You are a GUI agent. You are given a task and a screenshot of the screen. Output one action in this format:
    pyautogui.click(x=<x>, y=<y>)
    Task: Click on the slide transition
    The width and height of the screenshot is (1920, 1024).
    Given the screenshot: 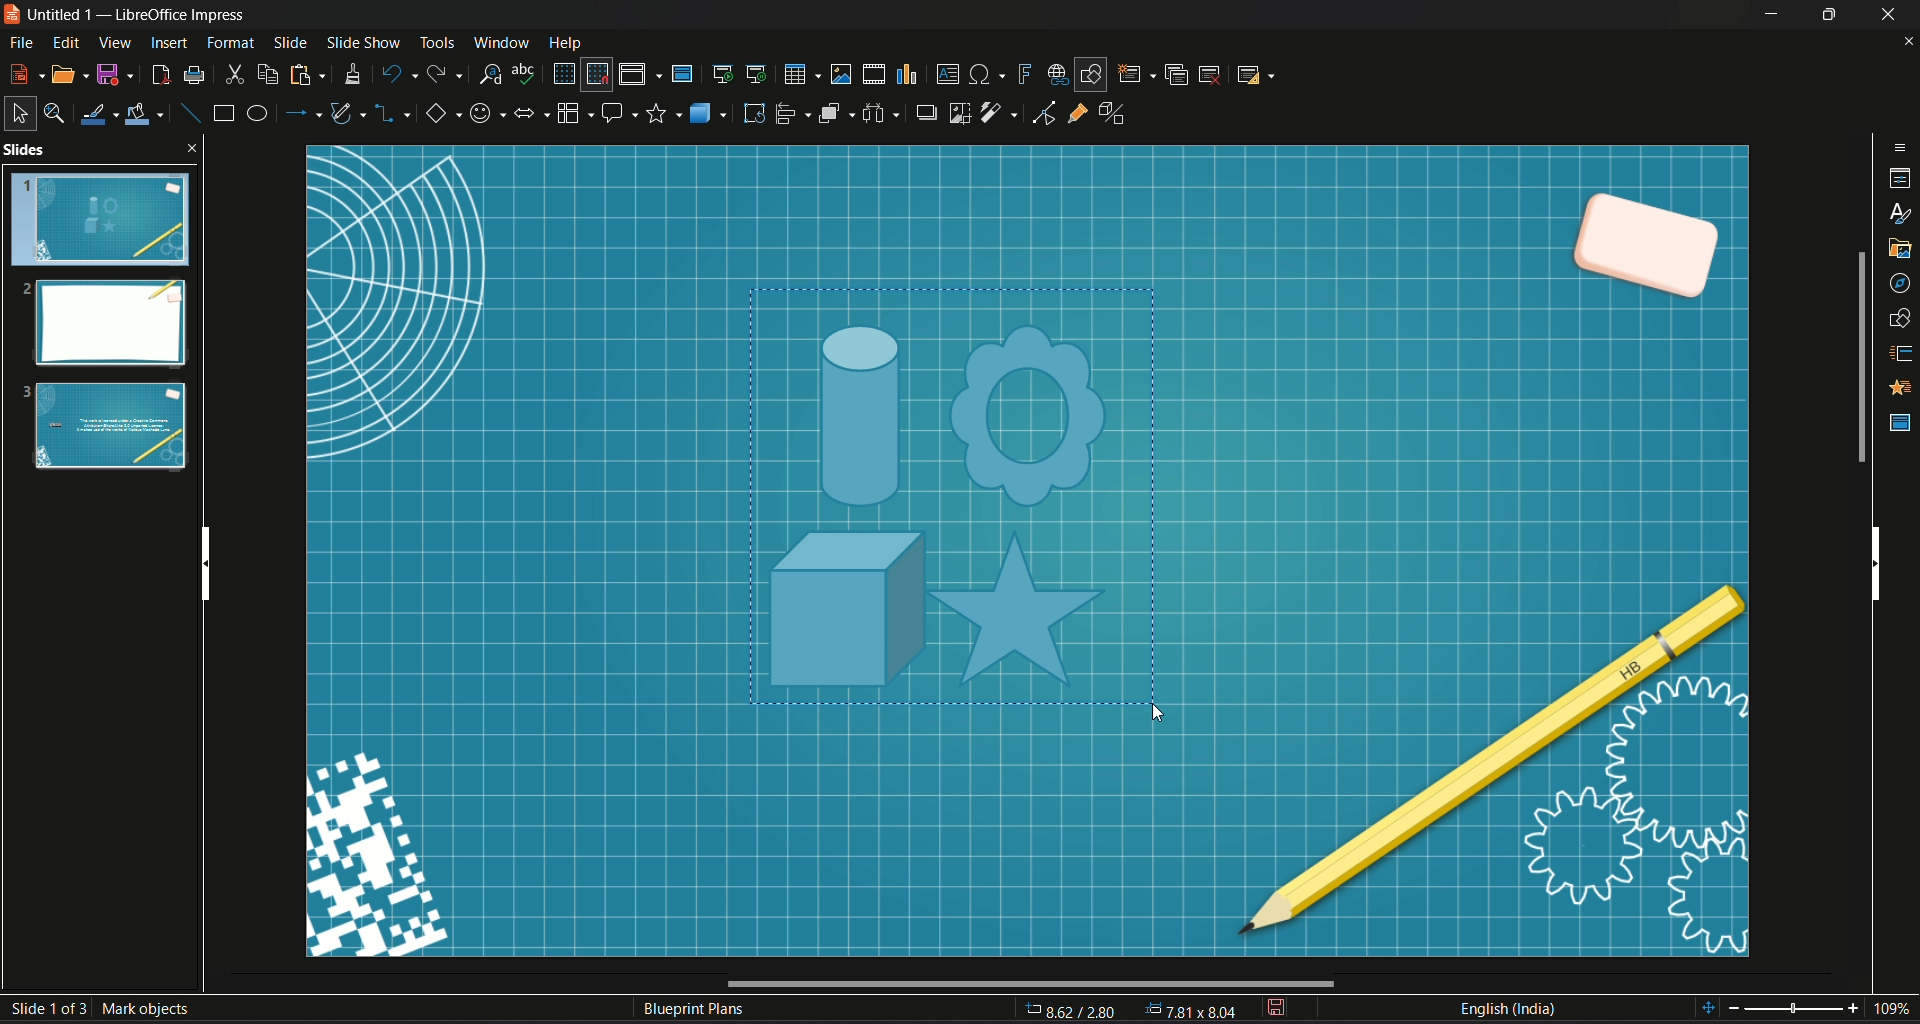 What is the action you would take?
    pyautogui.click(x=1902, y=355)
    